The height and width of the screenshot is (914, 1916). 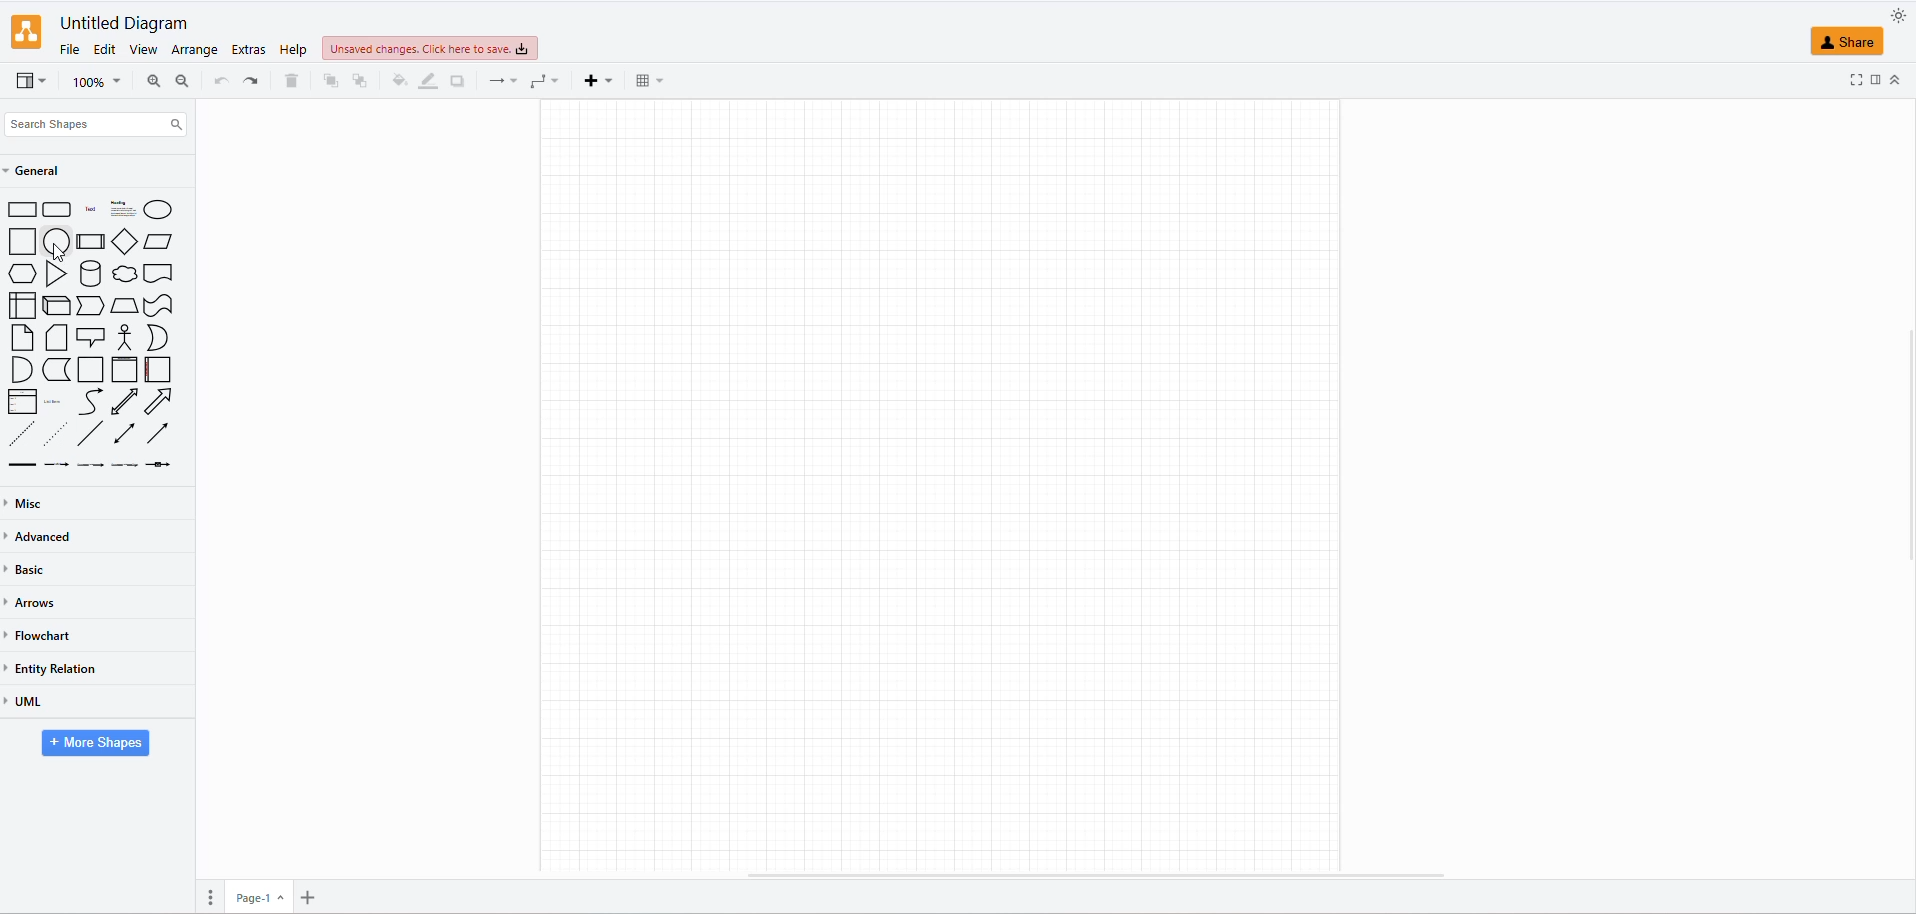 I want to click on ARROWS, so click(x=35, y=605).